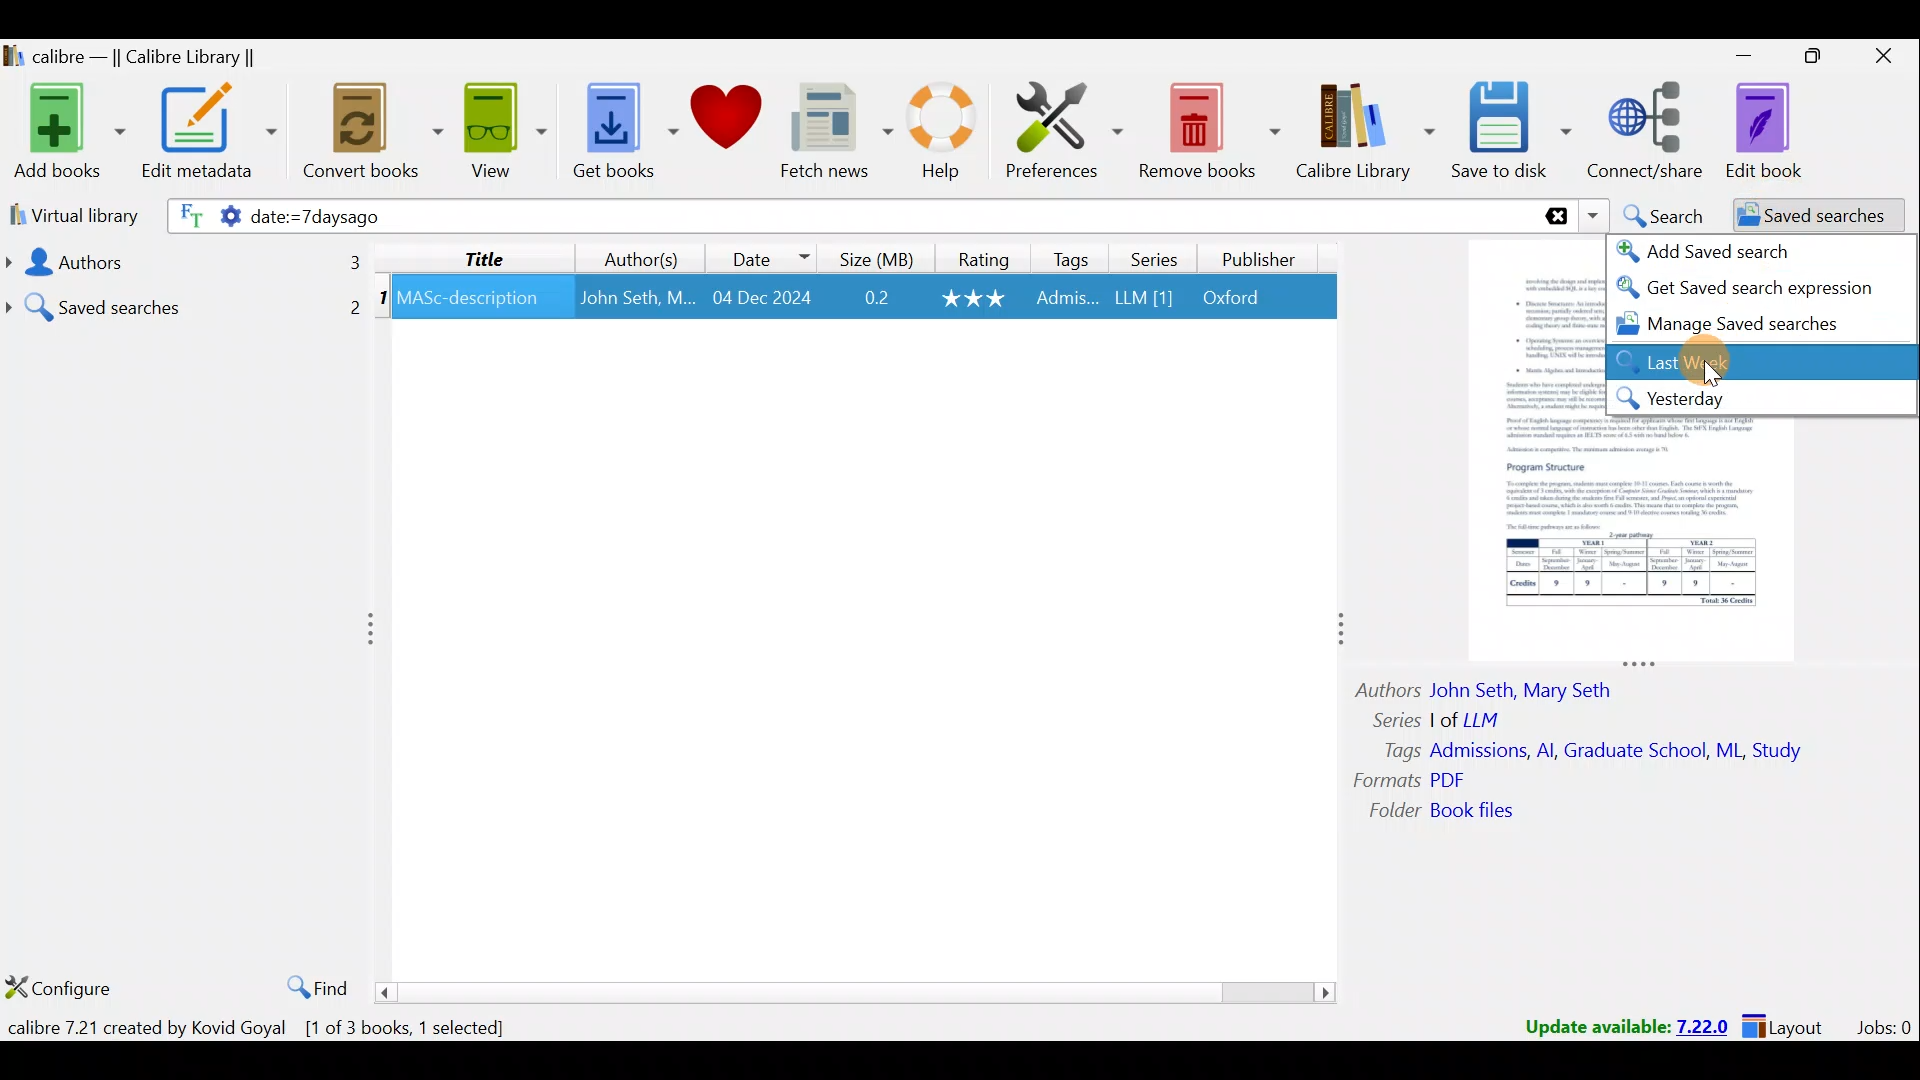 Image resolution: width=1920 pixels, height=1080 pixels. What do you see at coordinates (637, 298) in the screenshot?
I see `John Seth, M...` at bounding box center [637, 298].